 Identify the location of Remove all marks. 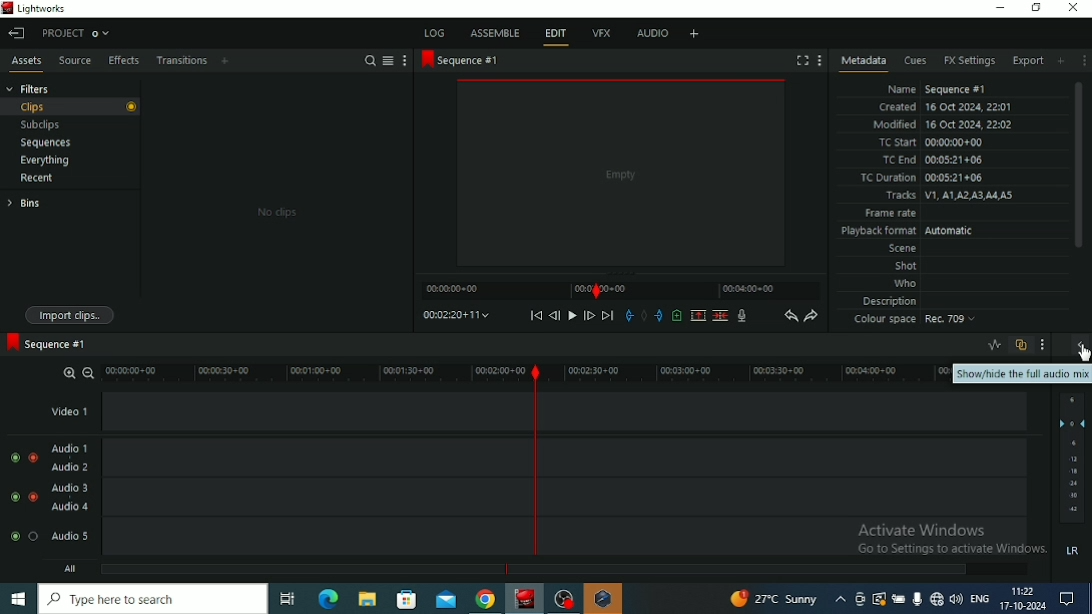
(643, 315).